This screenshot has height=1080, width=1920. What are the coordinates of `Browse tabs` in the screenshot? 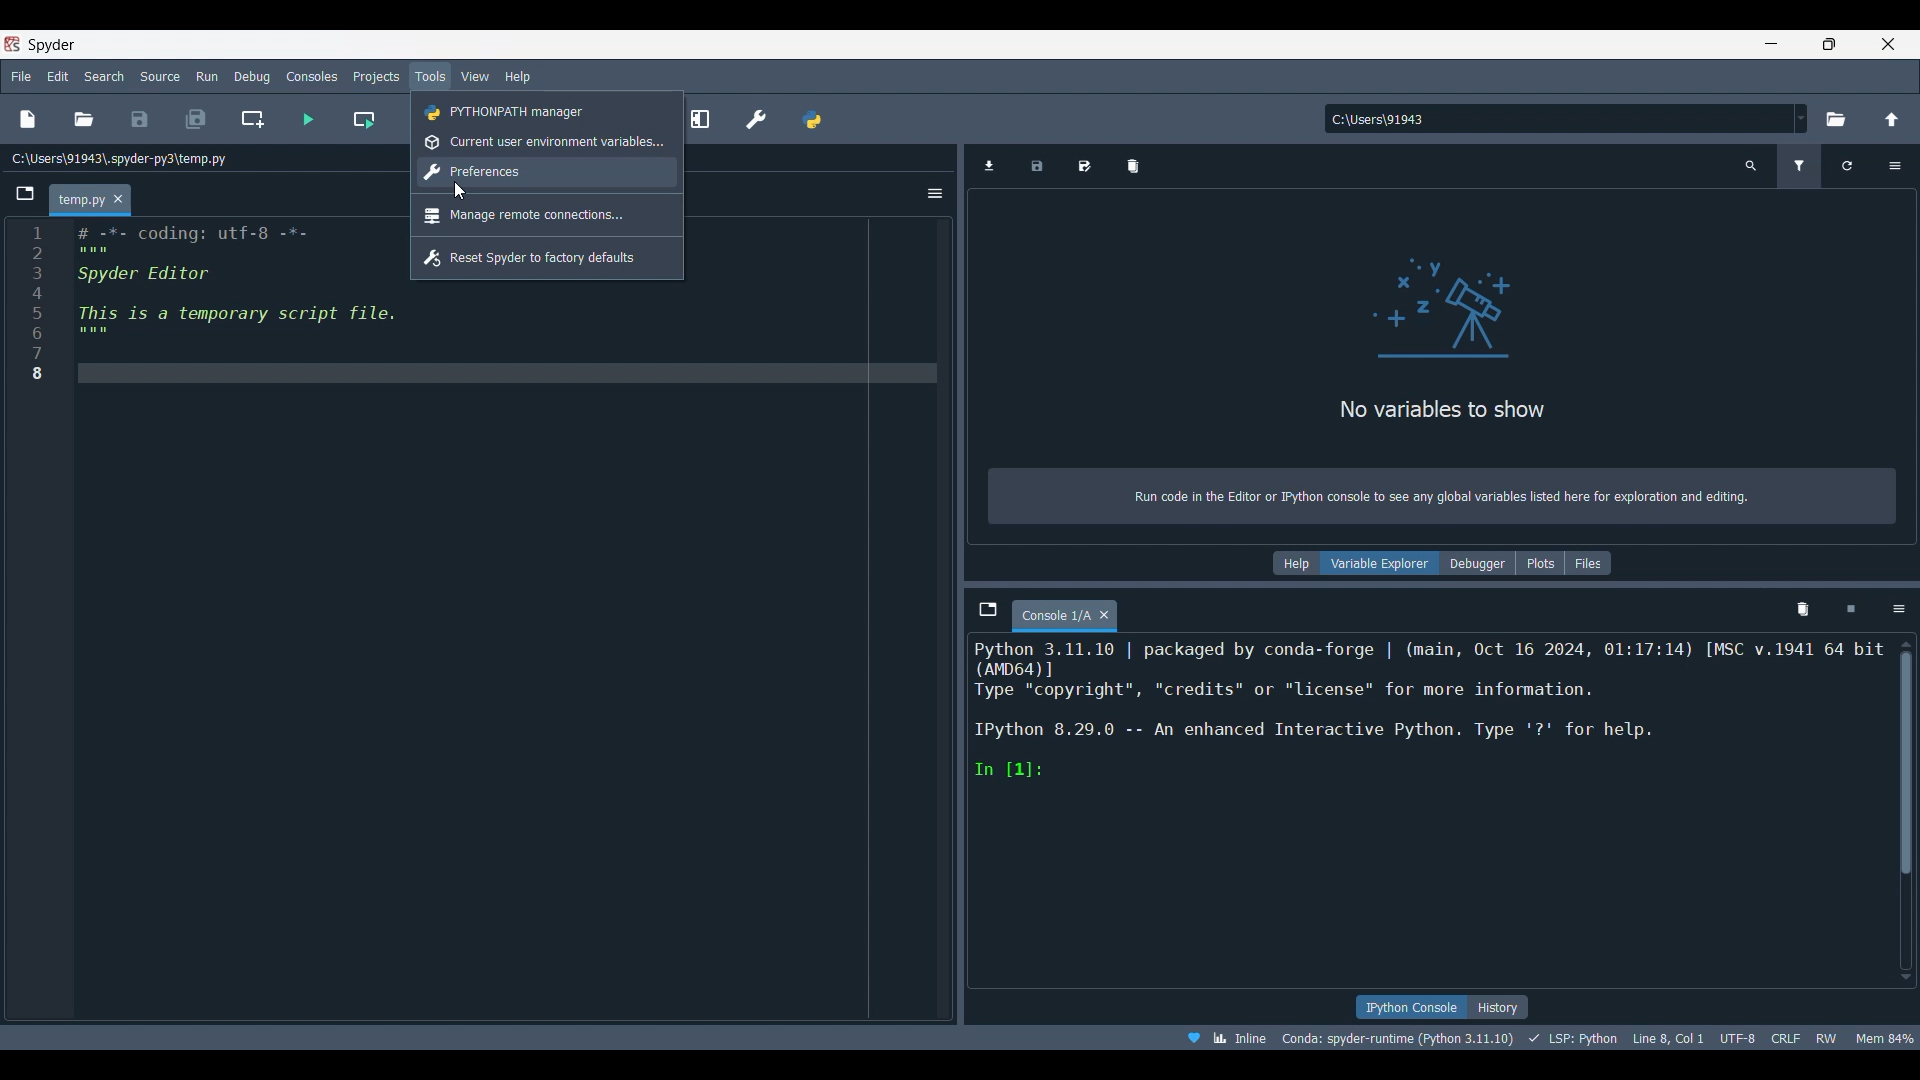 It's located at (24, 194).